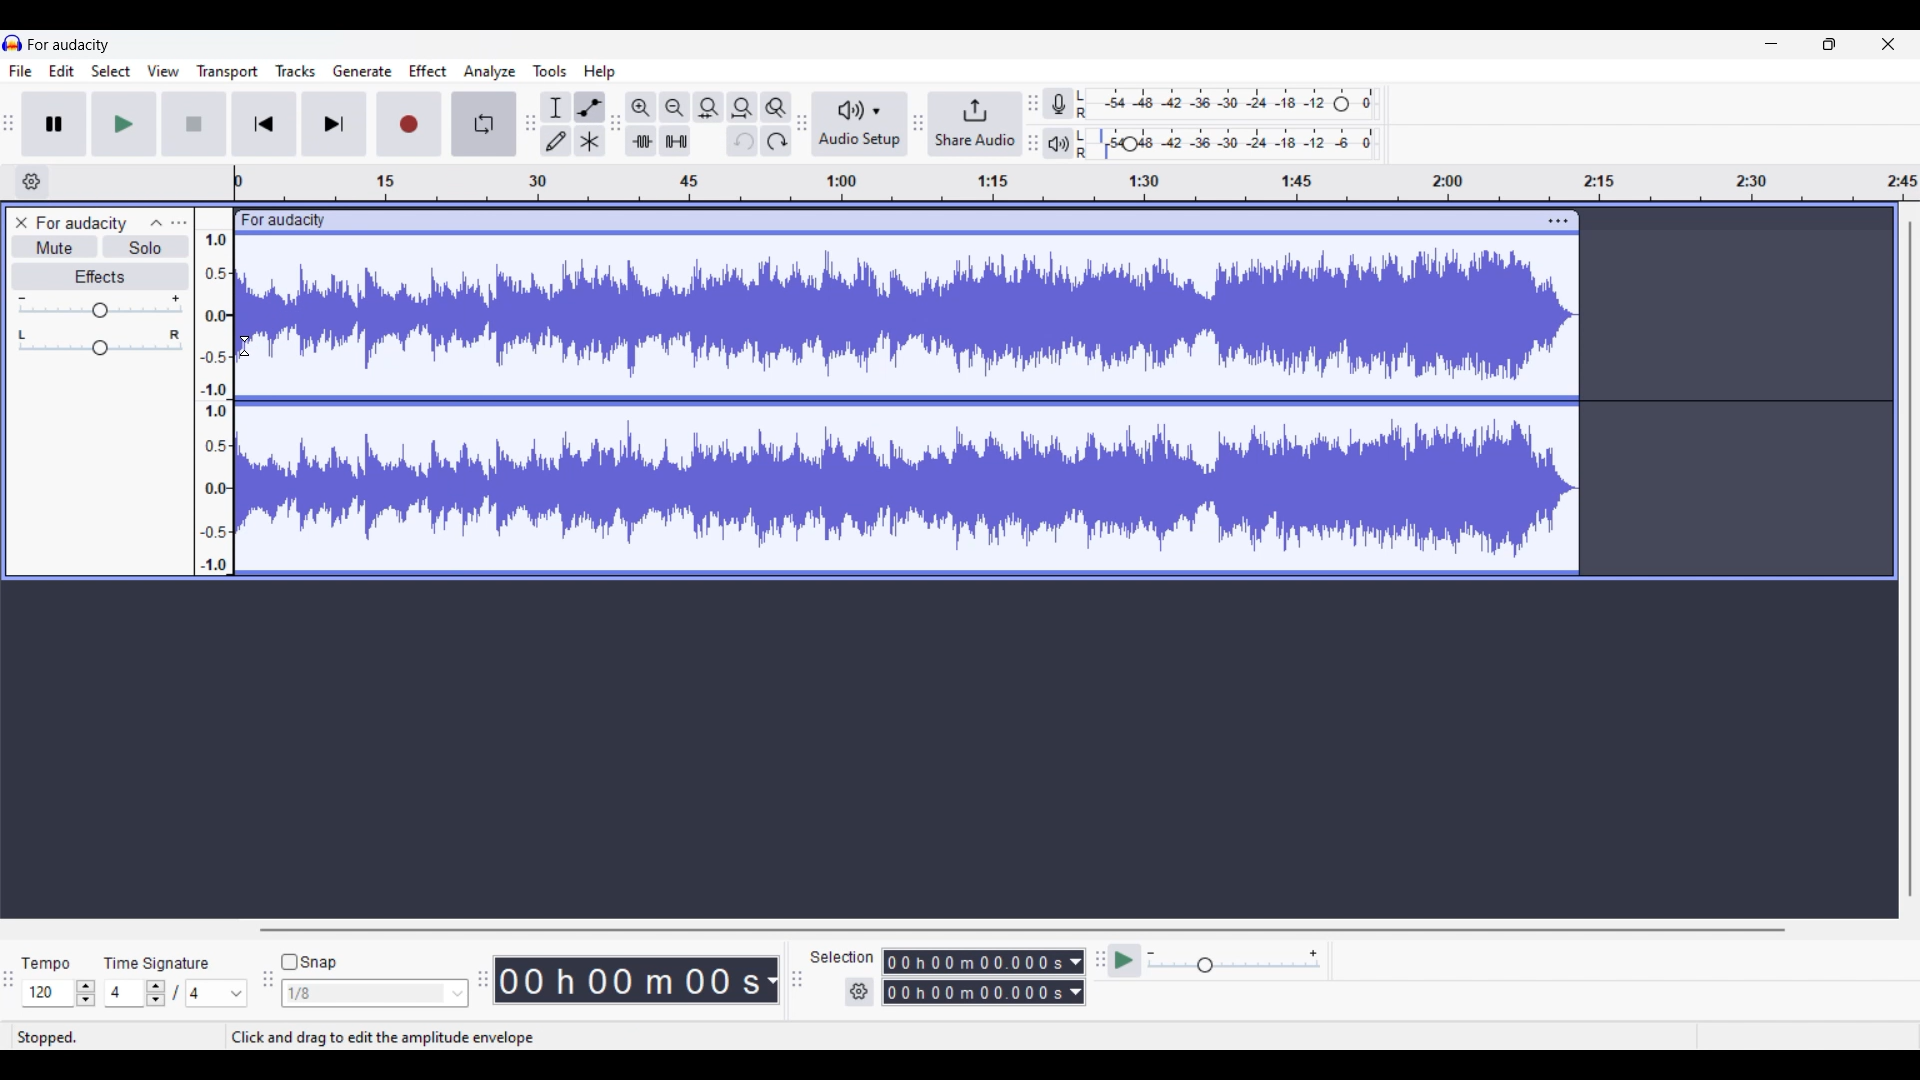  Describe the element at coordinates (177, 994) in the screenshot. I see `Time signature settings` at that location.